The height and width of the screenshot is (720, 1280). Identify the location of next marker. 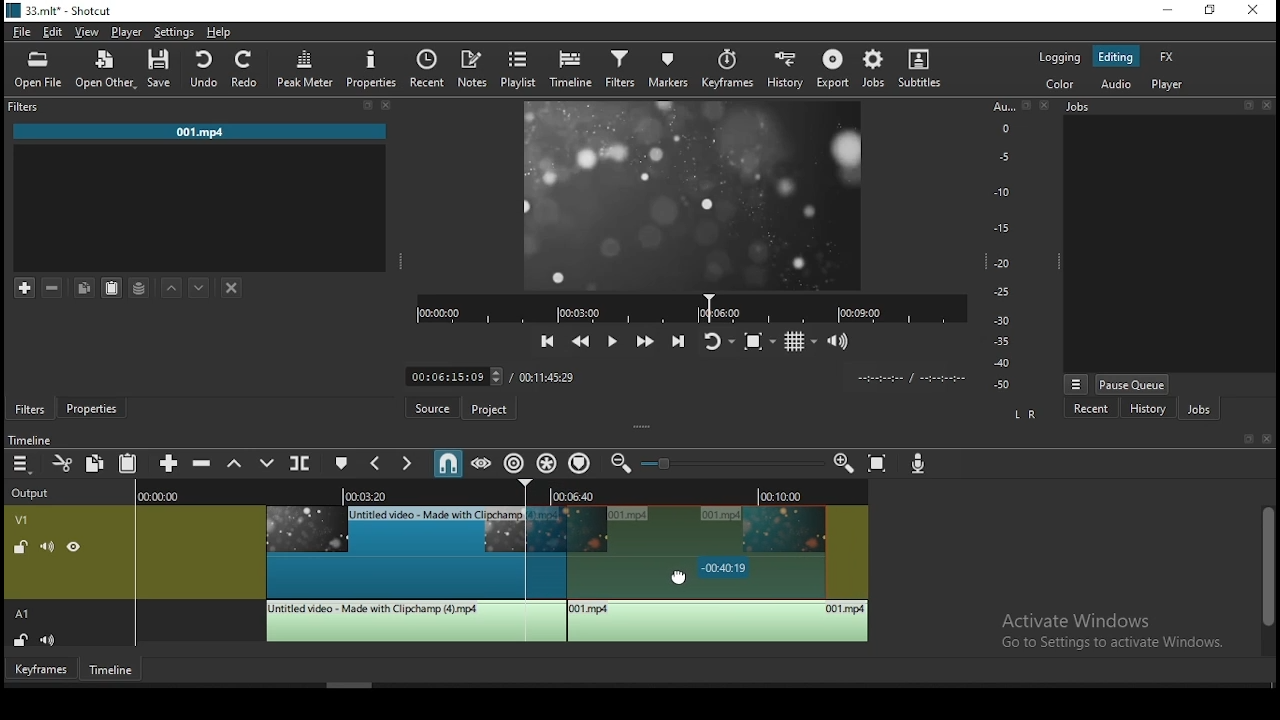
(406, 464).